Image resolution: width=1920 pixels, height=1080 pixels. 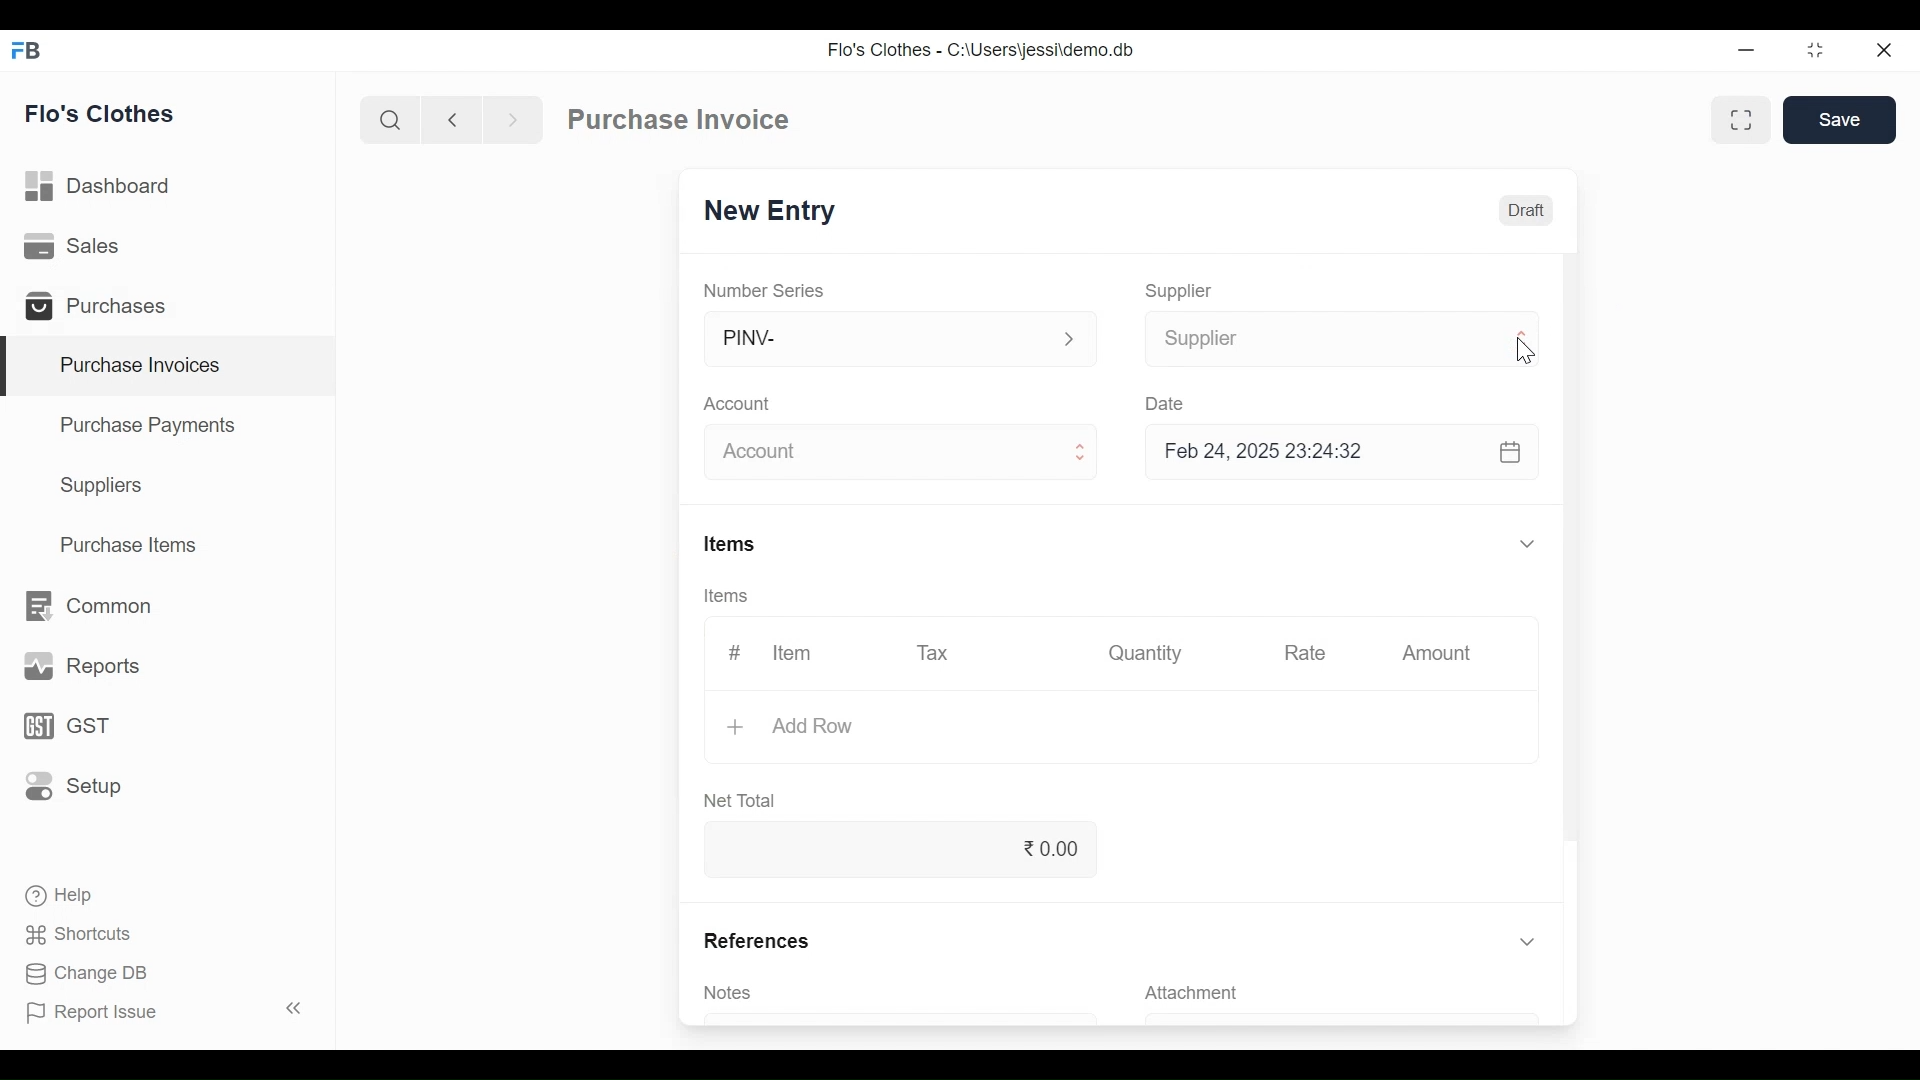 I want to click on Navigate back, so click(x=448, y=120).